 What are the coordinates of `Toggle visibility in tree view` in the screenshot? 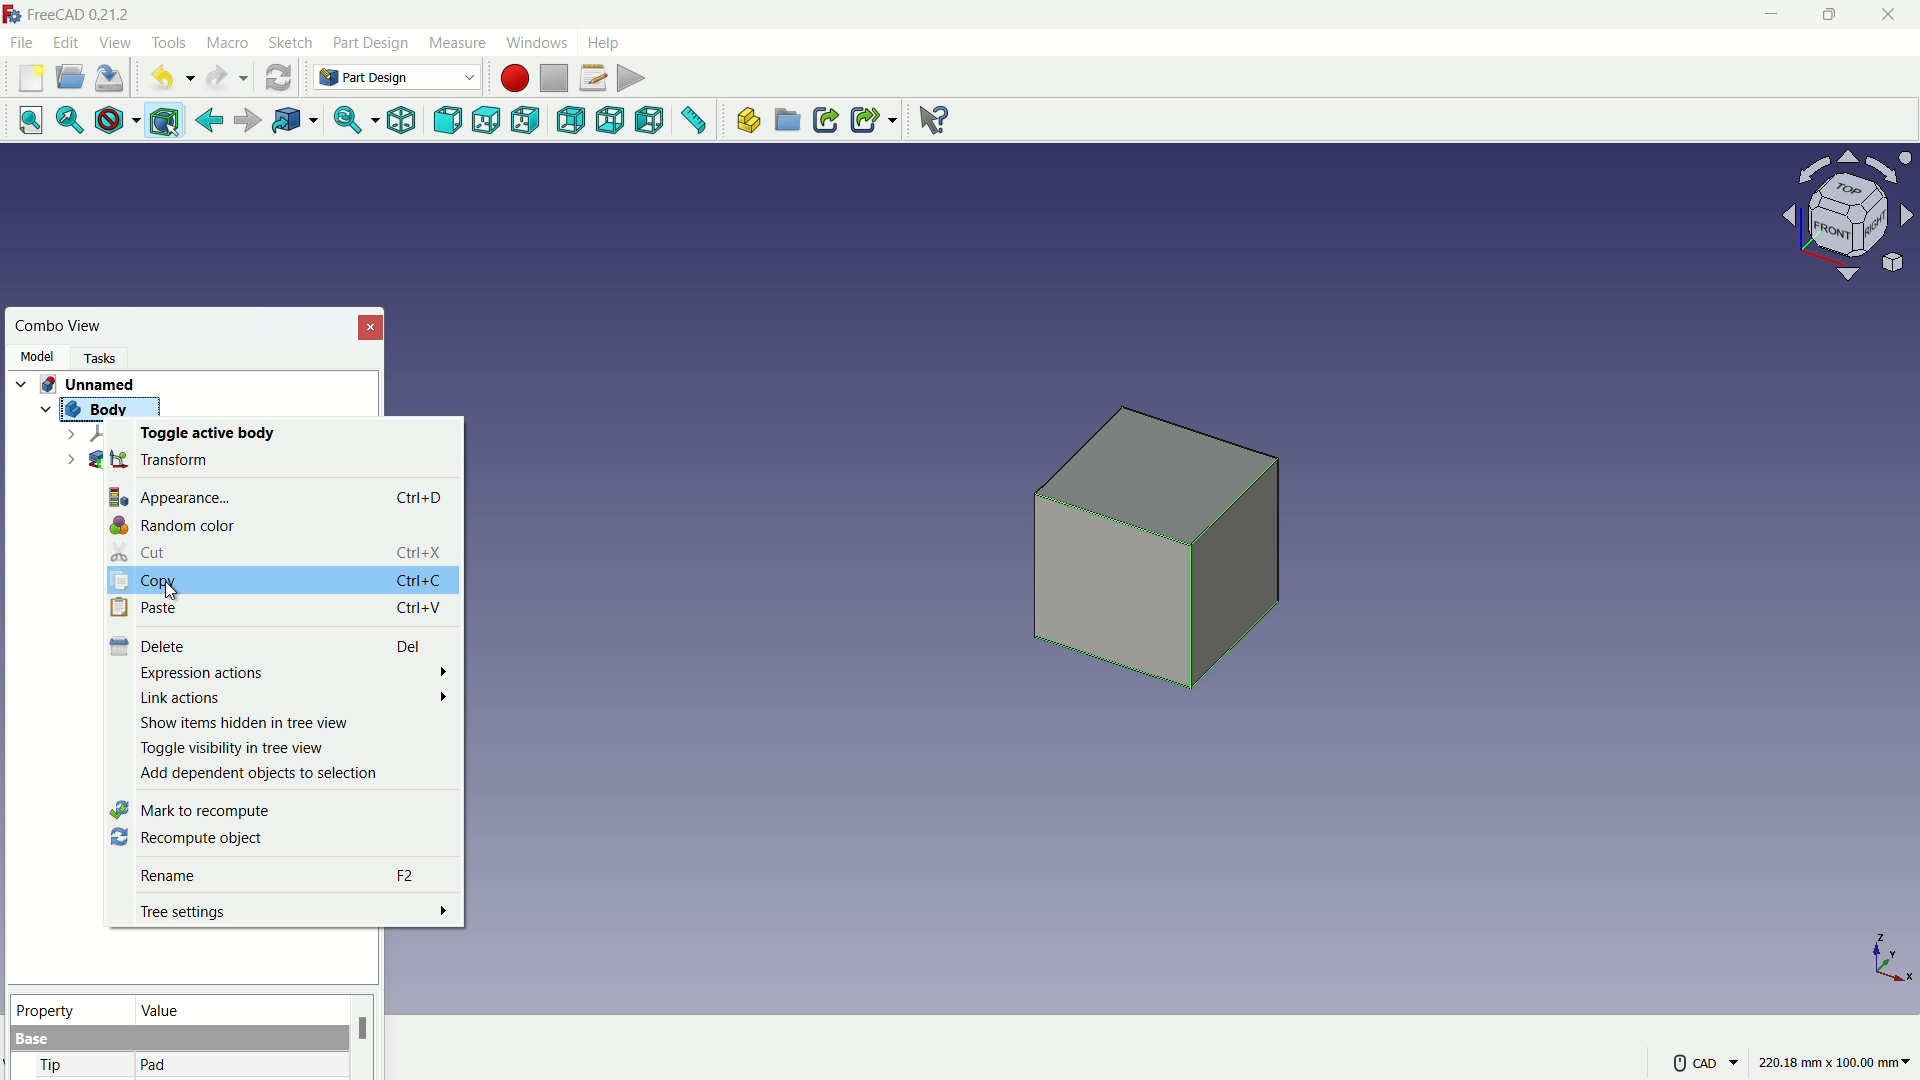 It's located at (231, 748).